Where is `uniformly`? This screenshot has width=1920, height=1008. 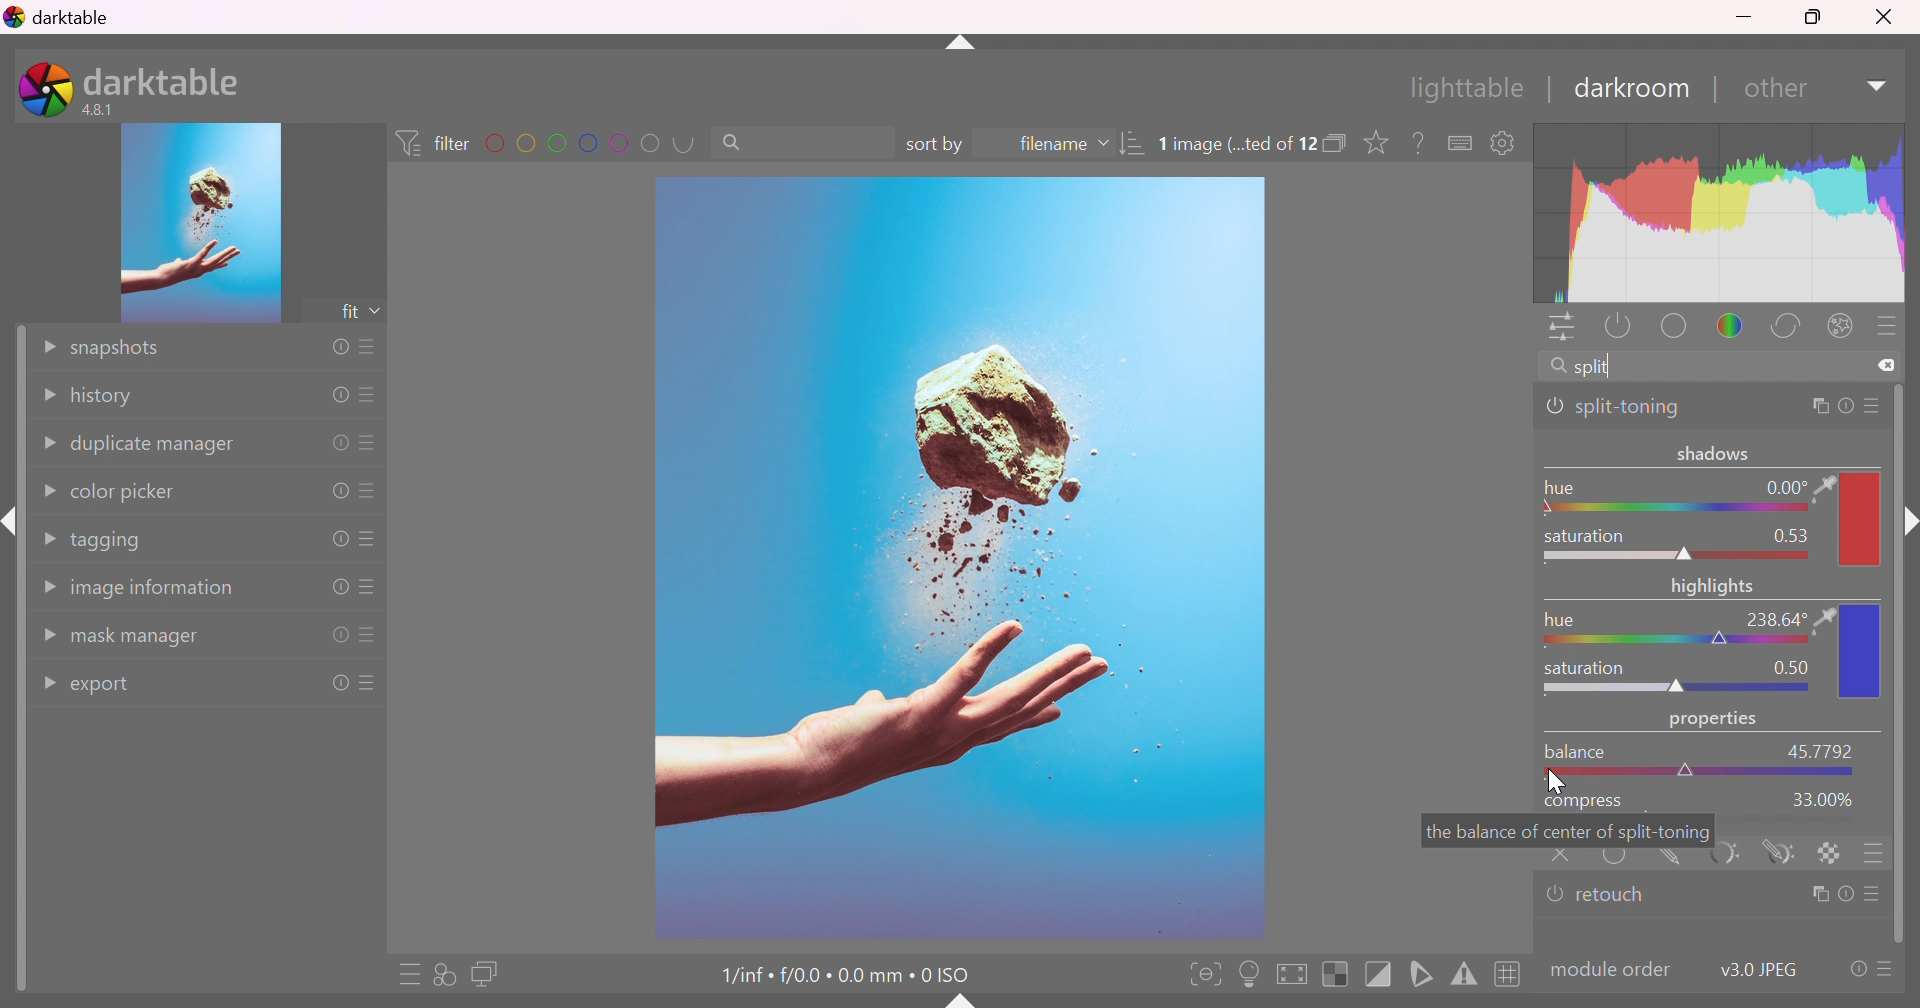 uniformly is located at coordinates (1619, 858).